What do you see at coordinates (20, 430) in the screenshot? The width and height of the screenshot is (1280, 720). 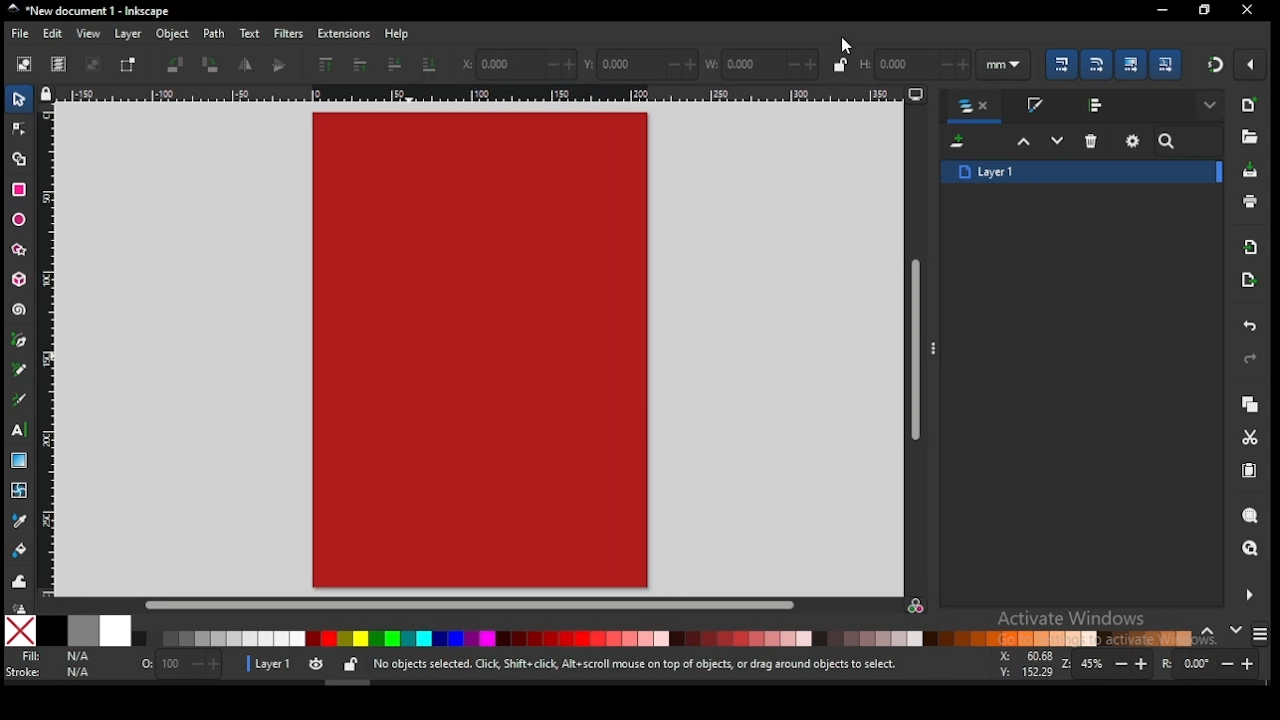 I see `text tool` at bounding box center [20, 430].